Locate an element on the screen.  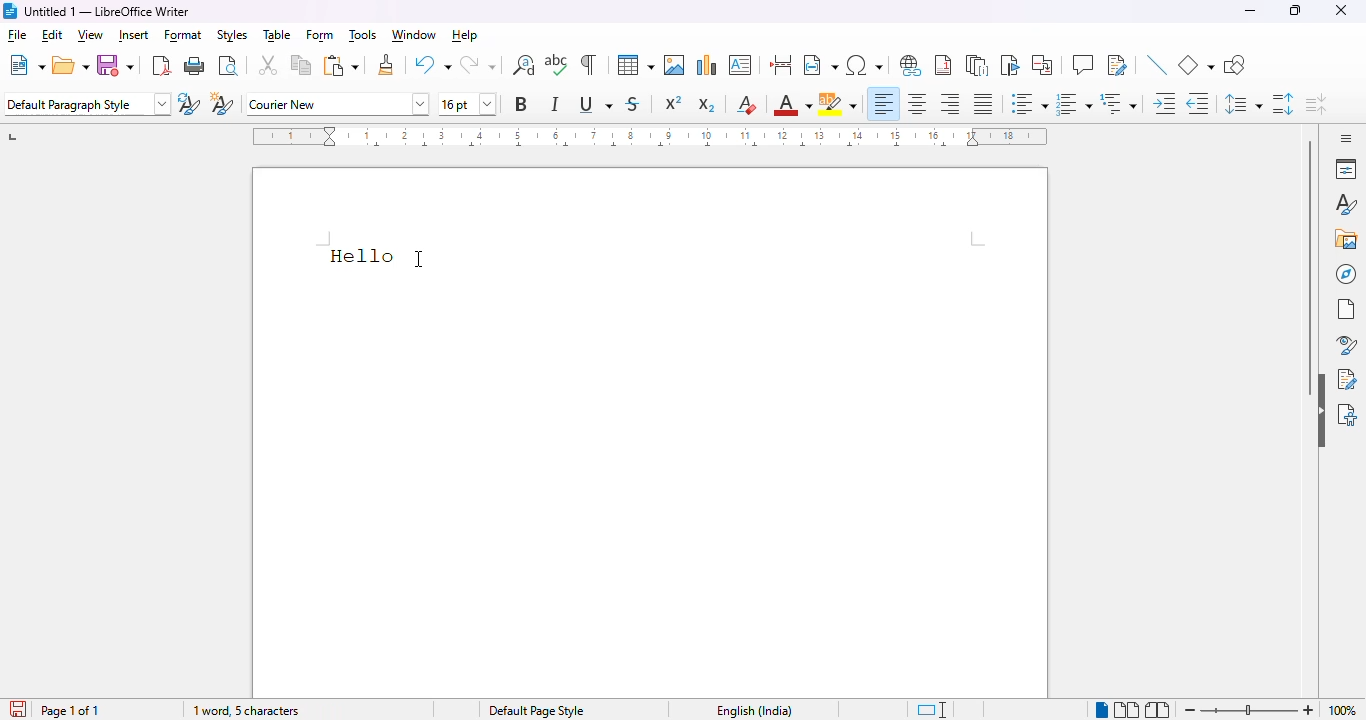
styles is located at coordinates (1344, 205).